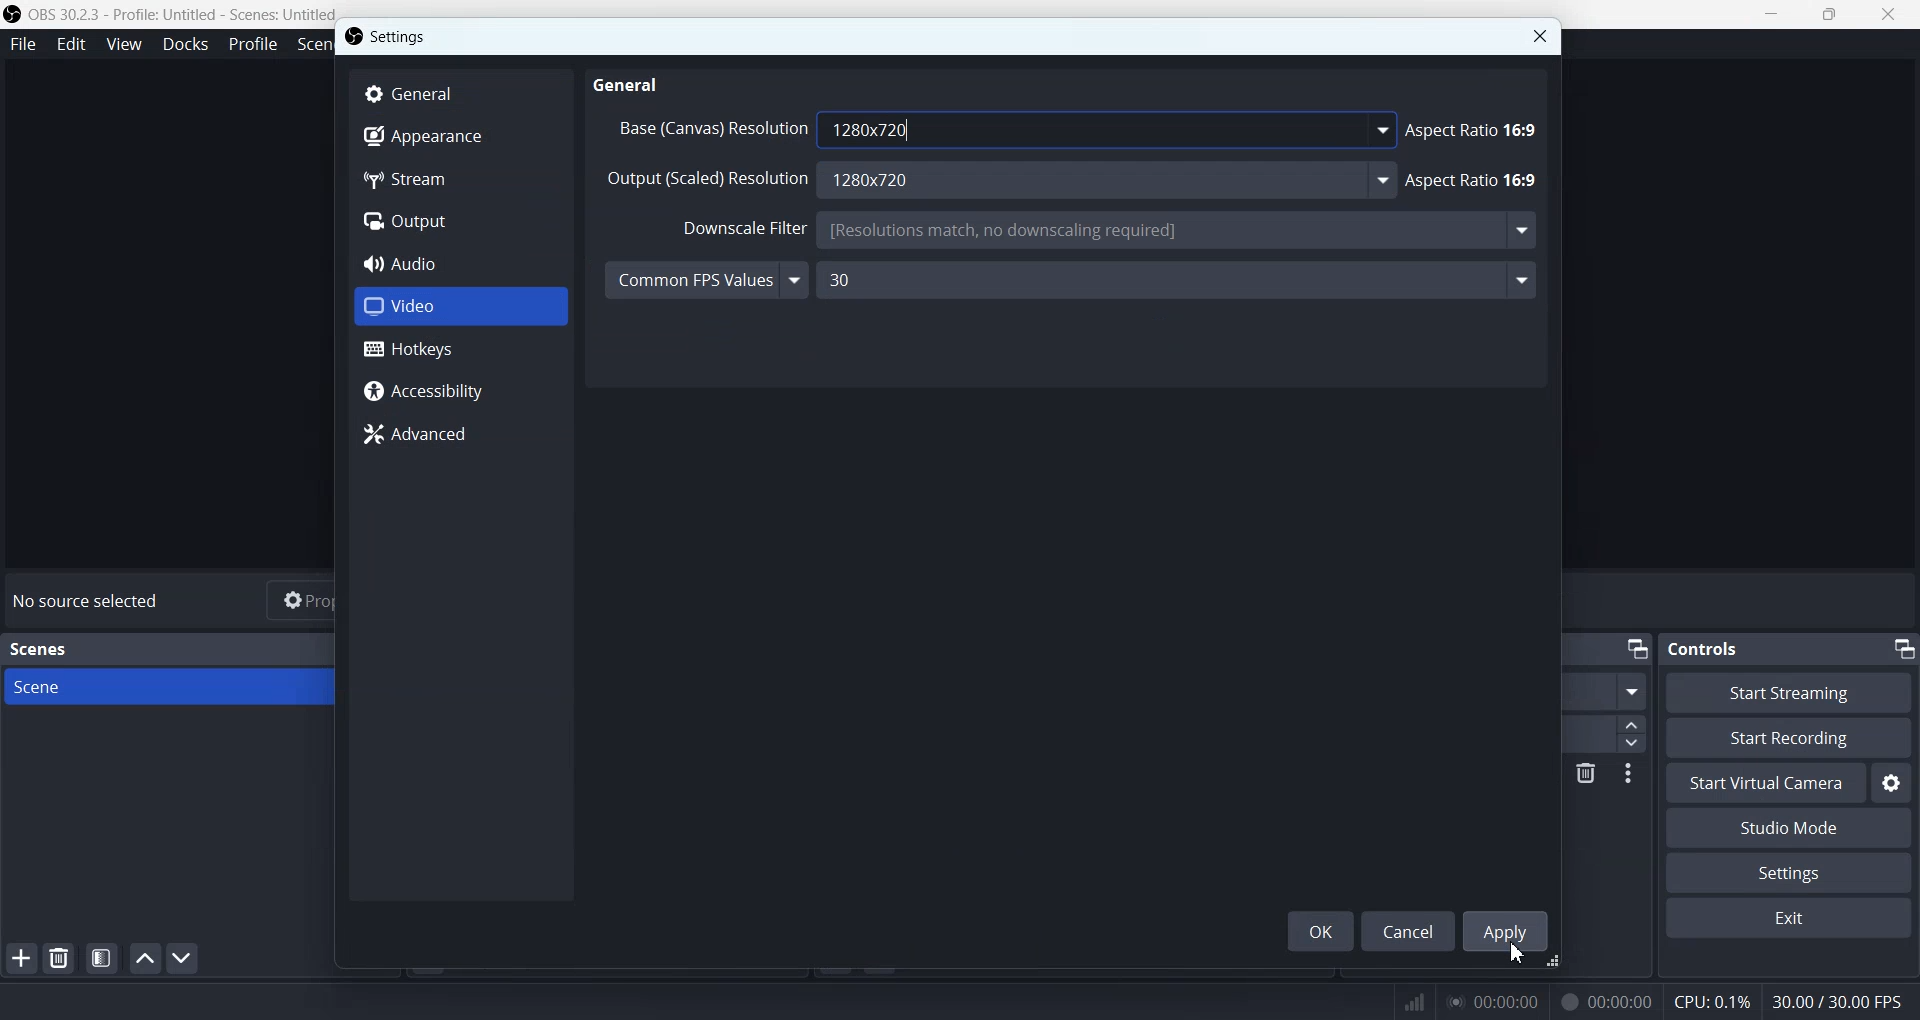 Image resolution: width=1920 pixels, height=1020 pixels. What do you see at coordinates (1787, 828) in the screenshot?
I see `Studio Mode` at bounding box center [1787, 828].